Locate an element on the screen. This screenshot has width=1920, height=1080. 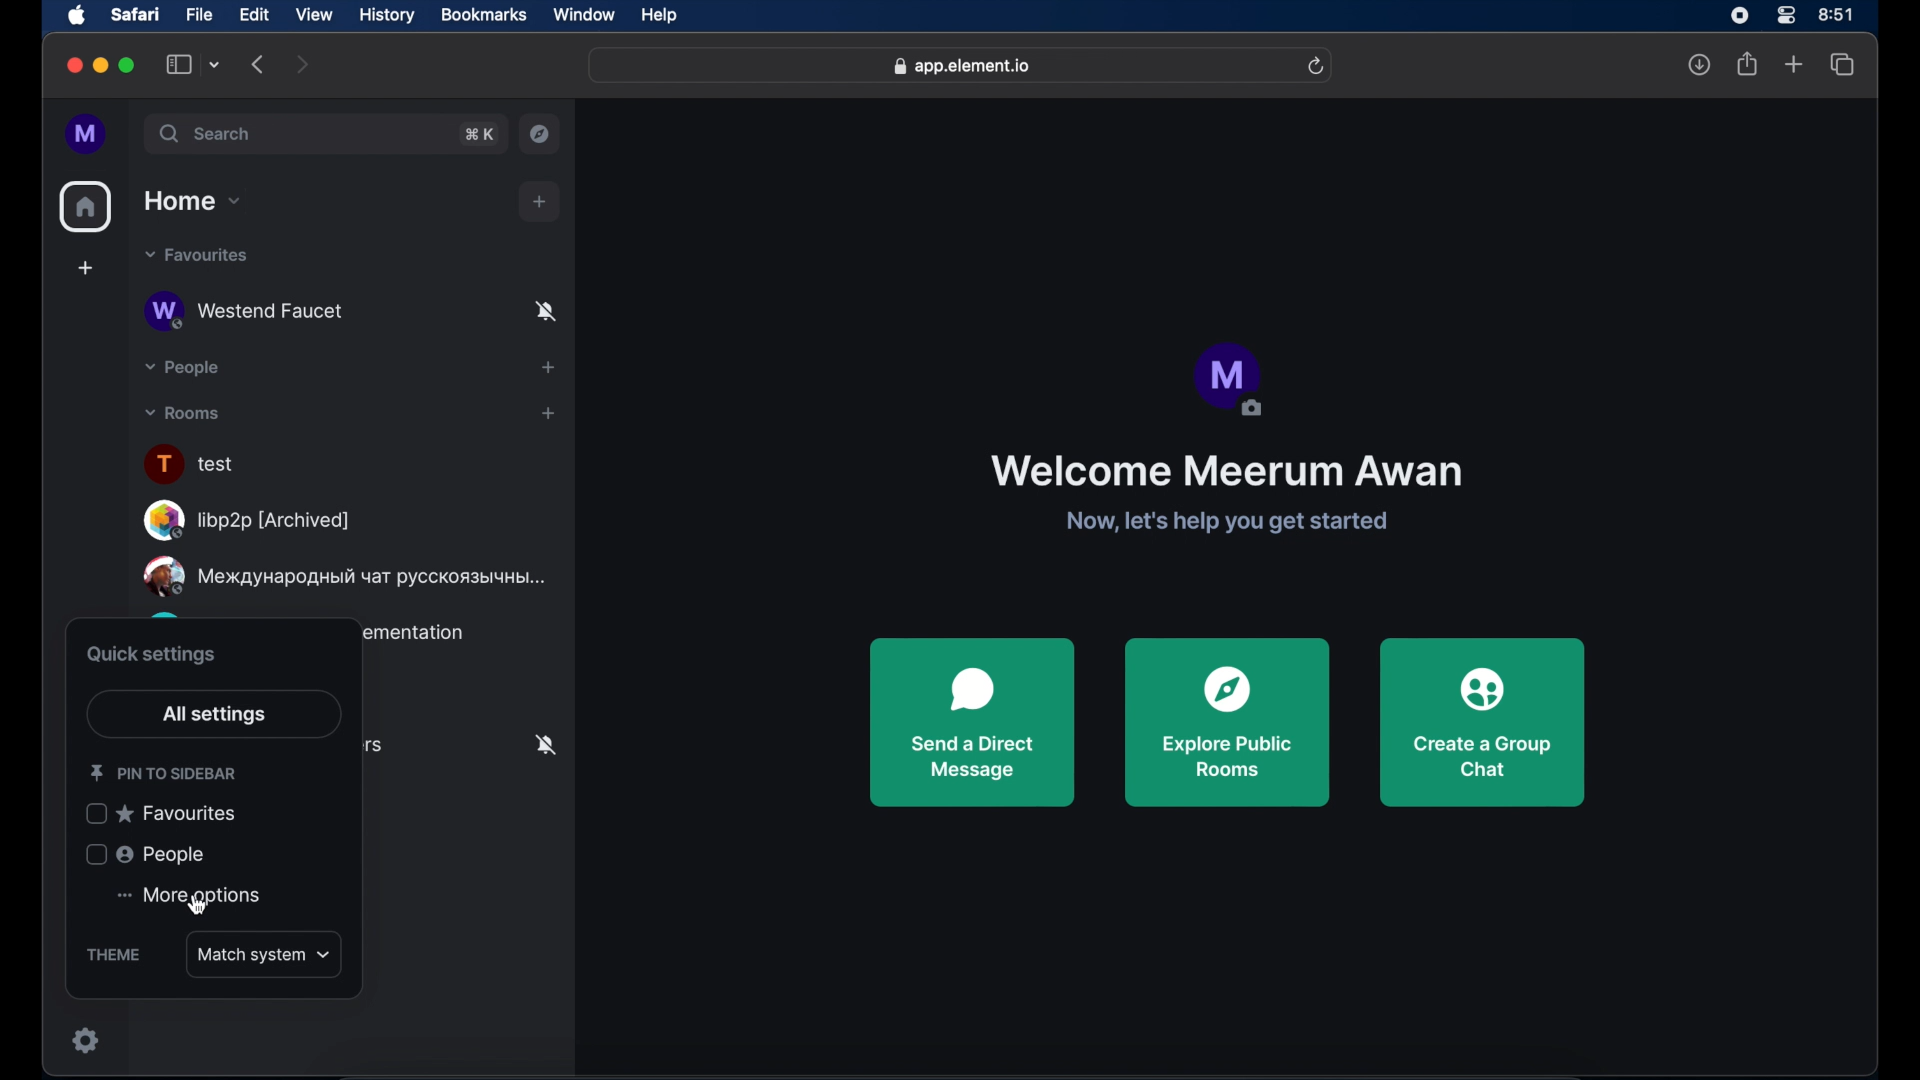
window is located at coordinates (584, 14).